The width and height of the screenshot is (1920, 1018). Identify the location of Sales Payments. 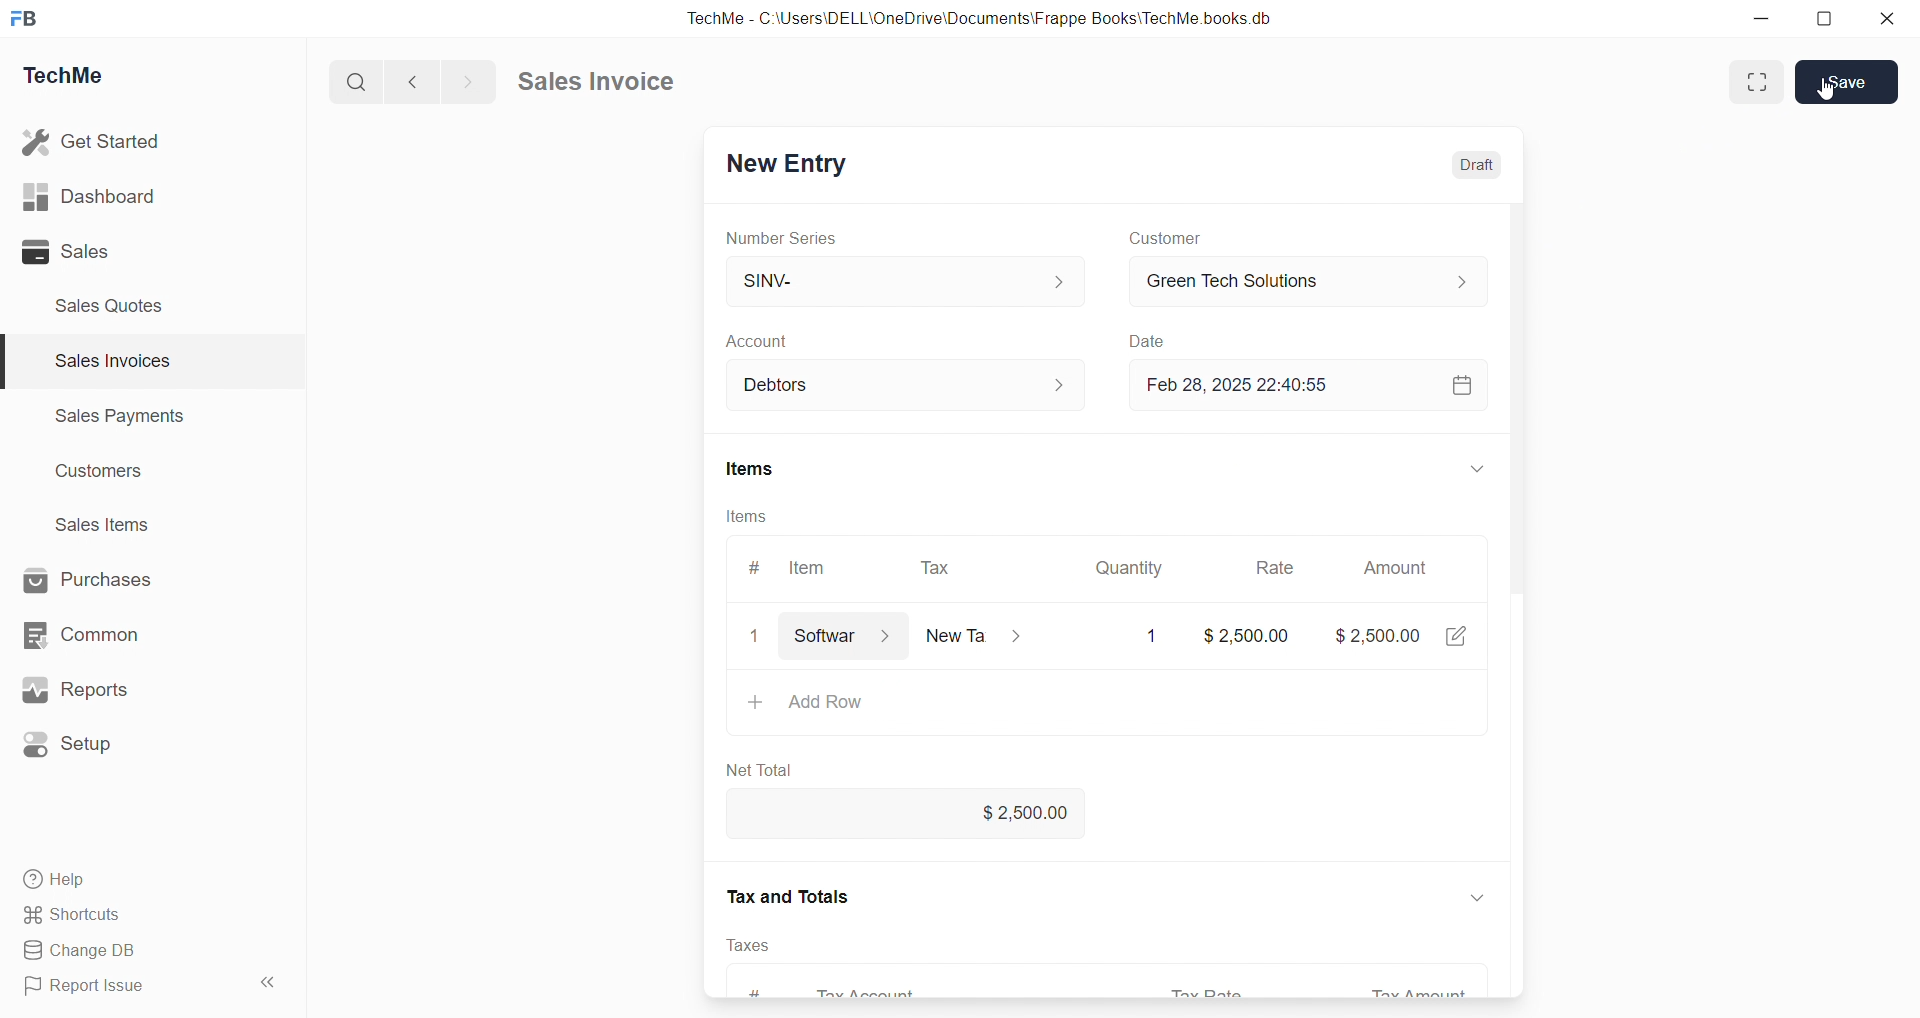
(122, 414).